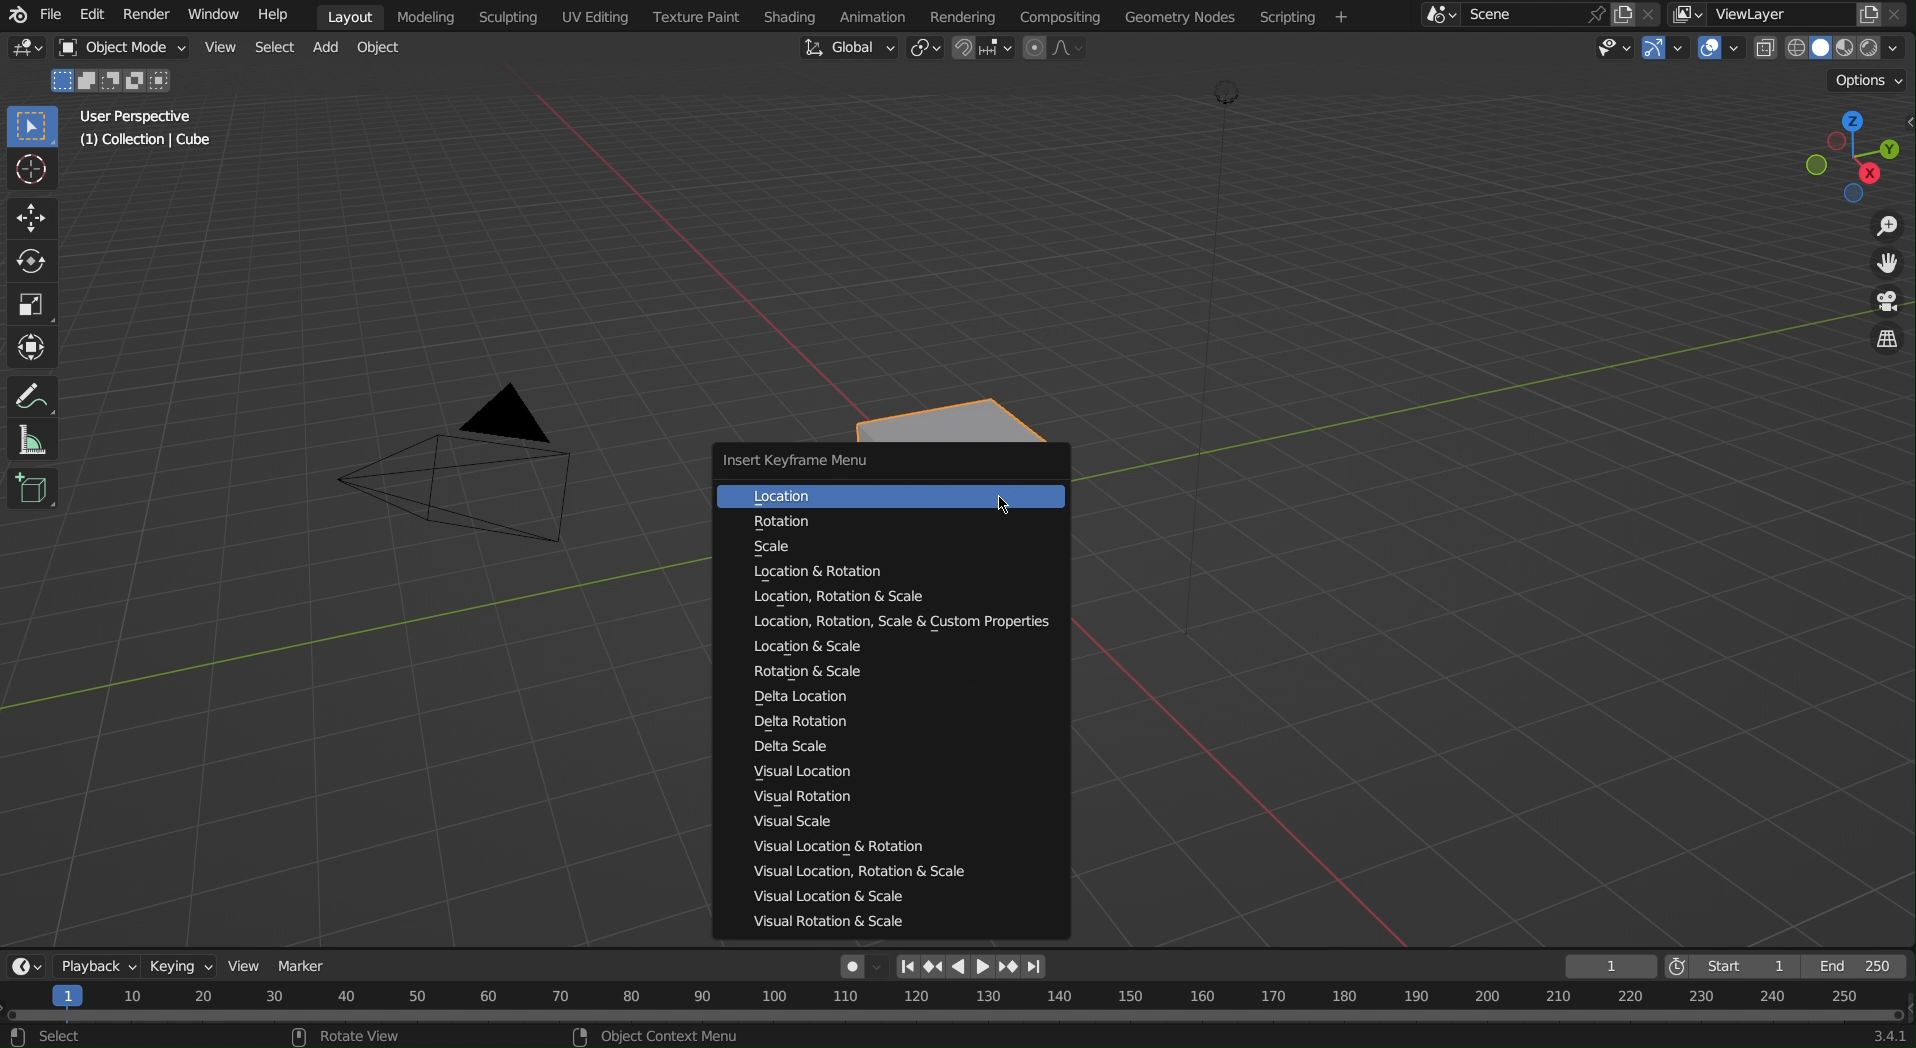  I want to click on Cursor, so click(30, 173).